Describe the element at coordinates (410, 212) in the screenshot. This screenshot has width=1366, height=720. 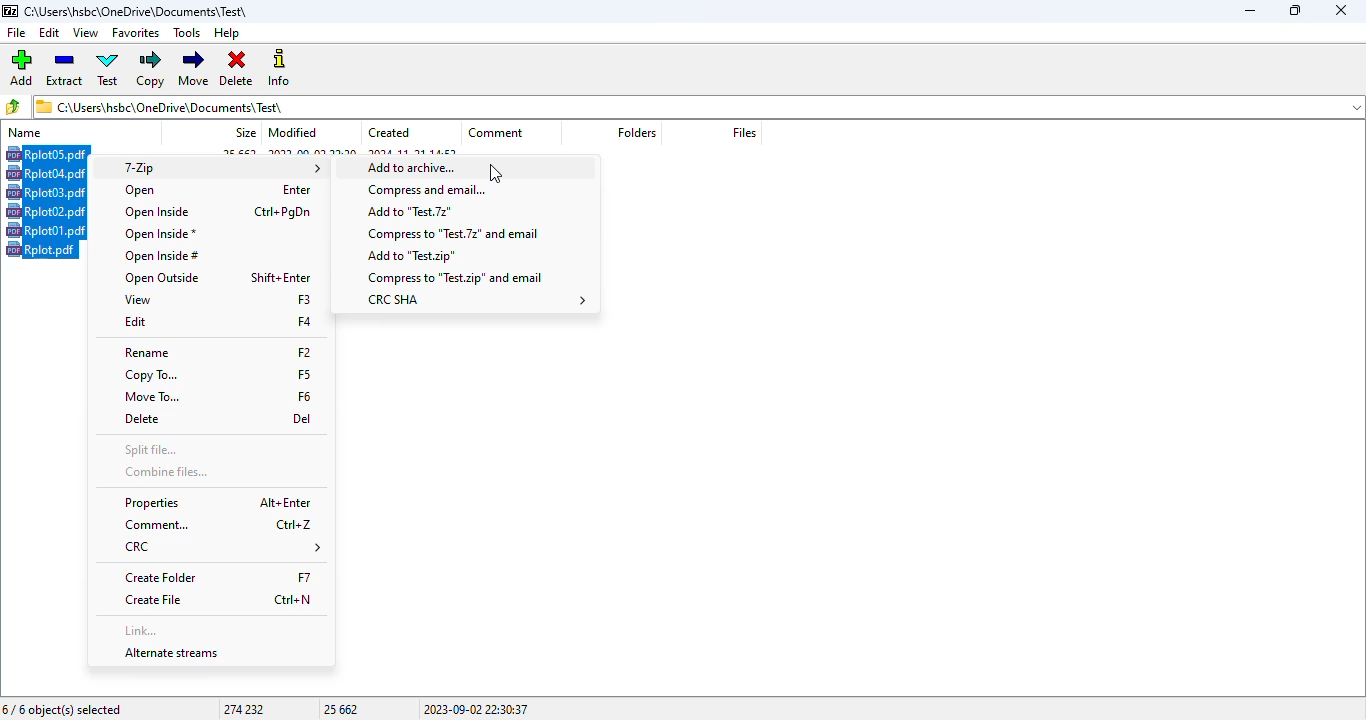
I see `add to test.7z ` at that location.